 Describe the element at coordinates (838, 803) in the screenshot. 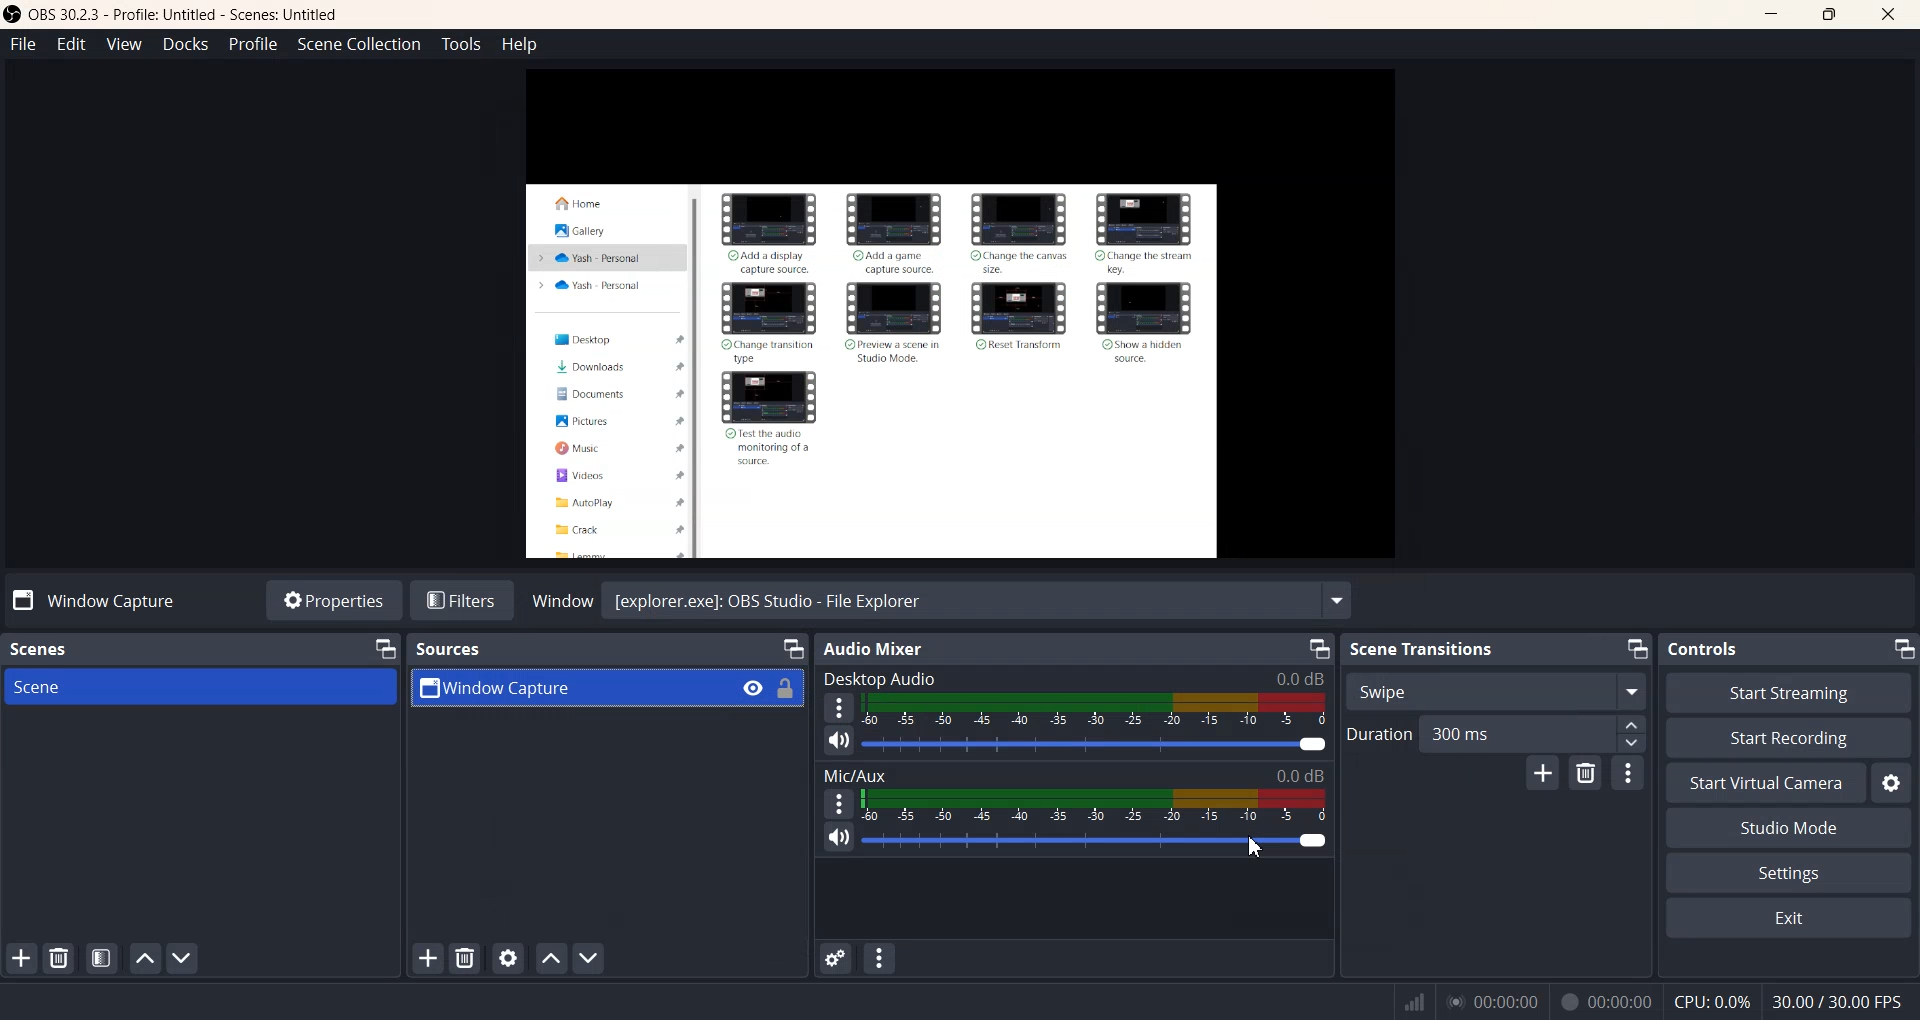

I see `More` at that location.